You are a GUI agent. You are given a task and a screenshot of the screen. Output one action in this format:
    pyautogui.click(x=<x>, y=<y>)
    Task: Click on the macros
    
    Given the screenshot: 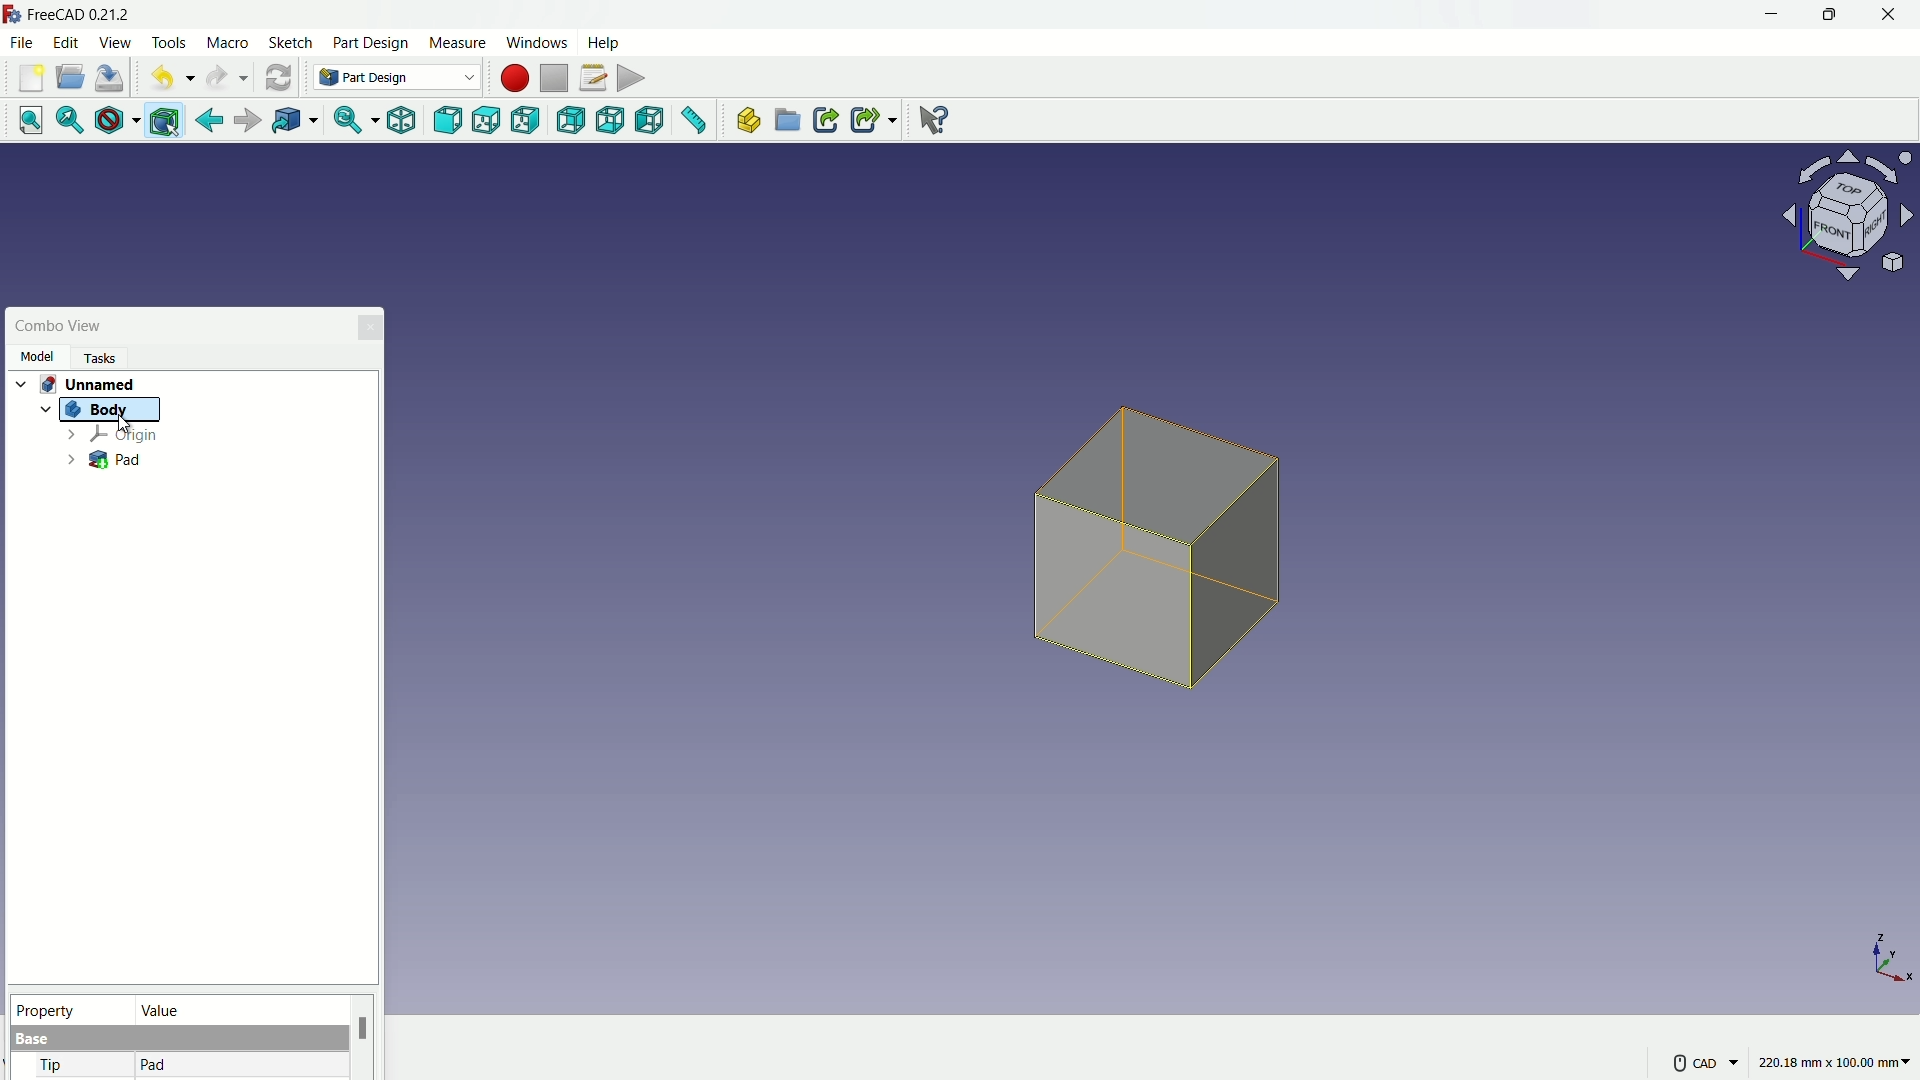 What is the action you would take?
    pyautogui.click(x=592, y=77)
    